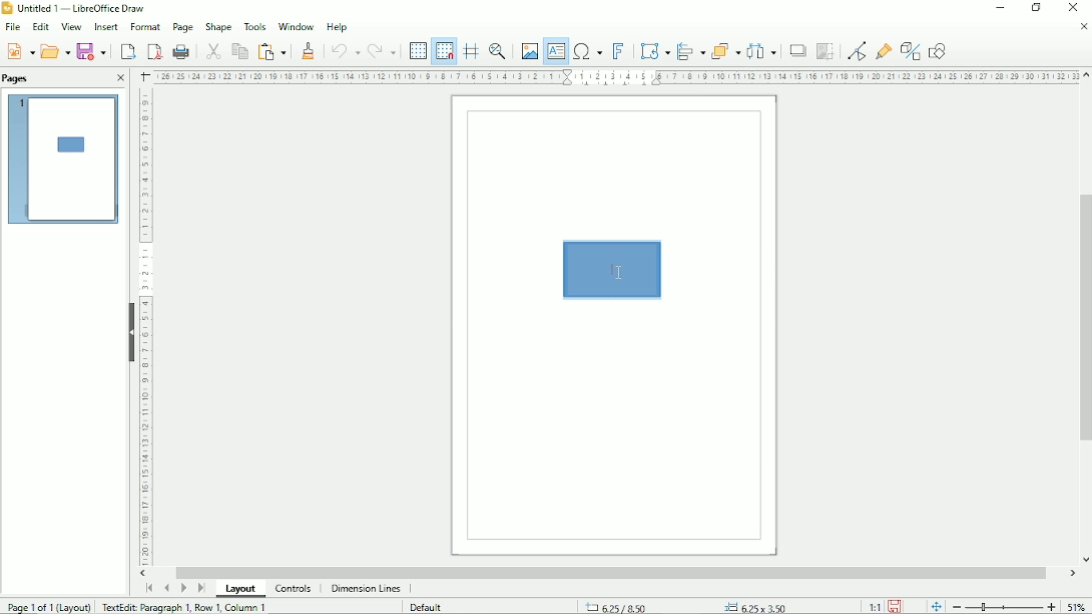 The image size is (1092, 614). Describe the element at coordinates (556, 52) in the screenshot. I see `Insert text box` at that location.